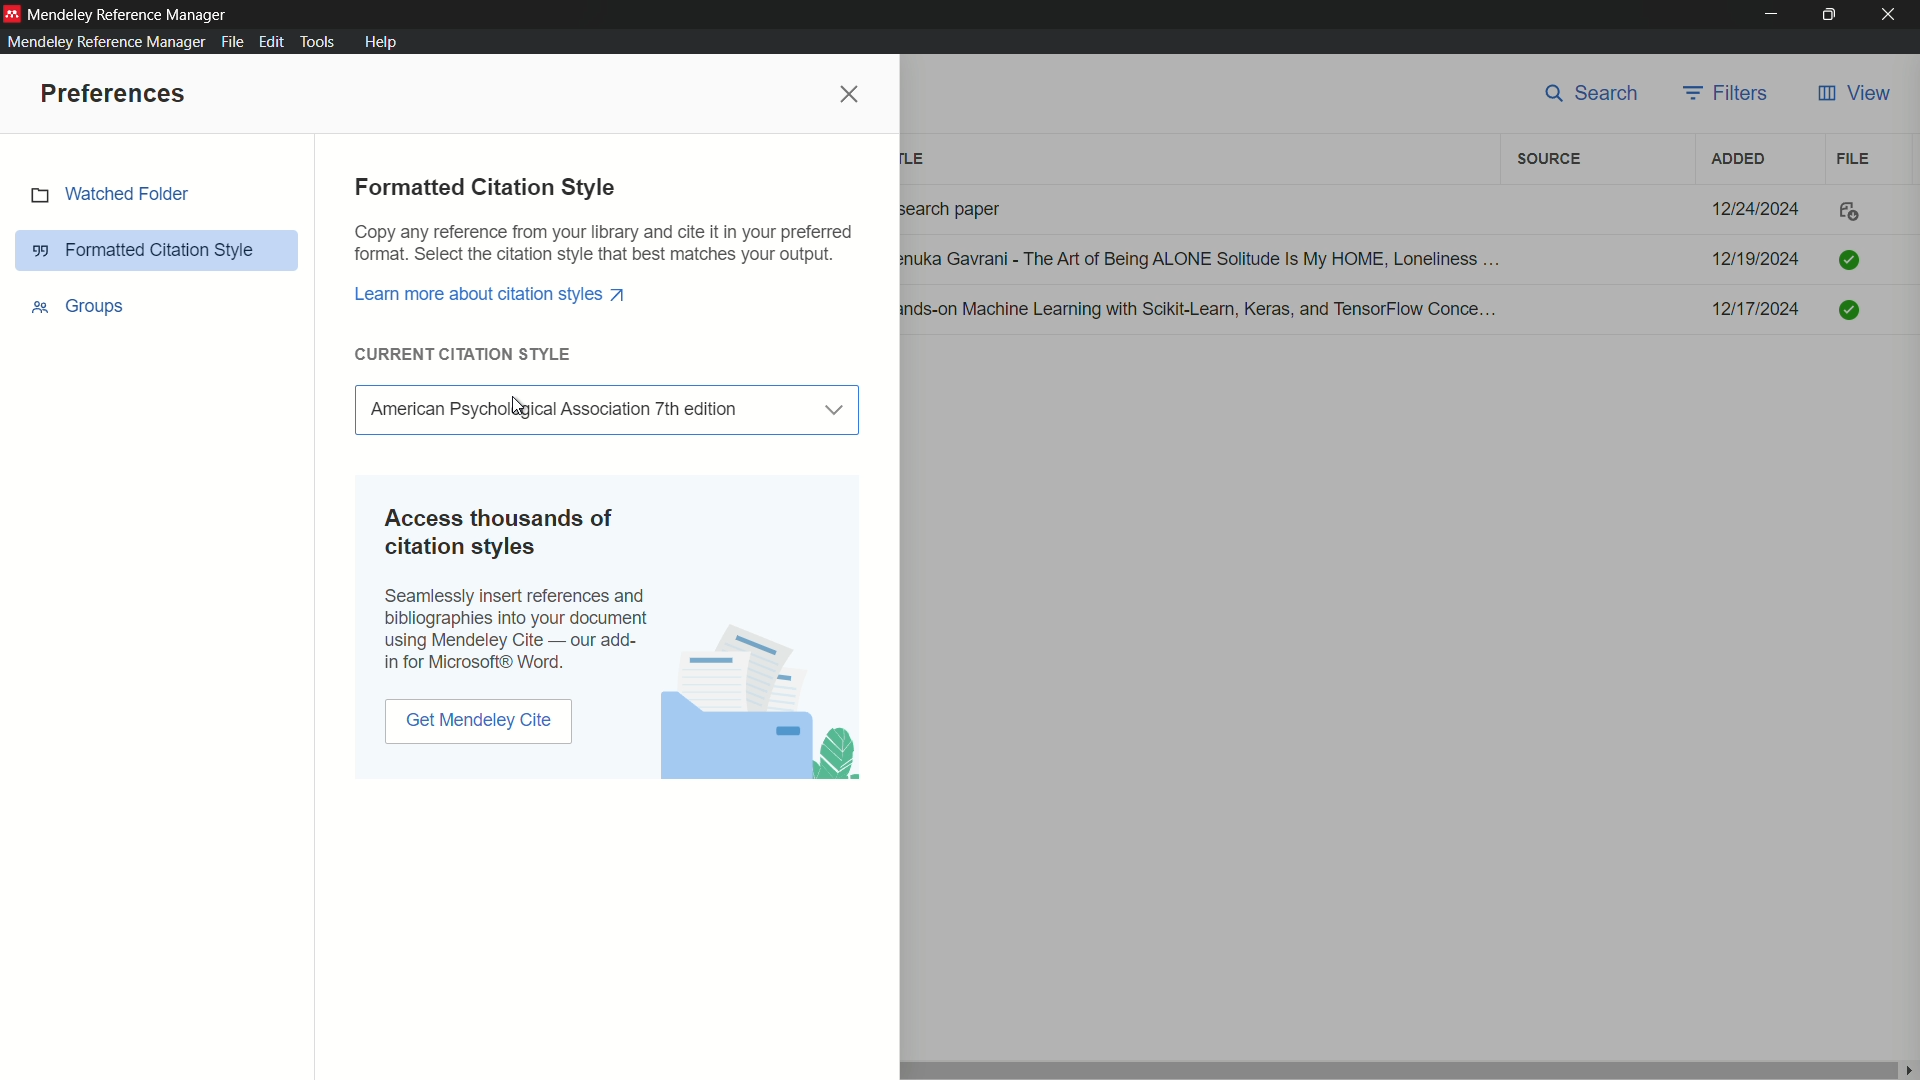 This screenshot has width=1920, height=1080. What do you see at coordinates (1853, 94) in the screenshot?
I see `view` at bounding box center [1853, 94].